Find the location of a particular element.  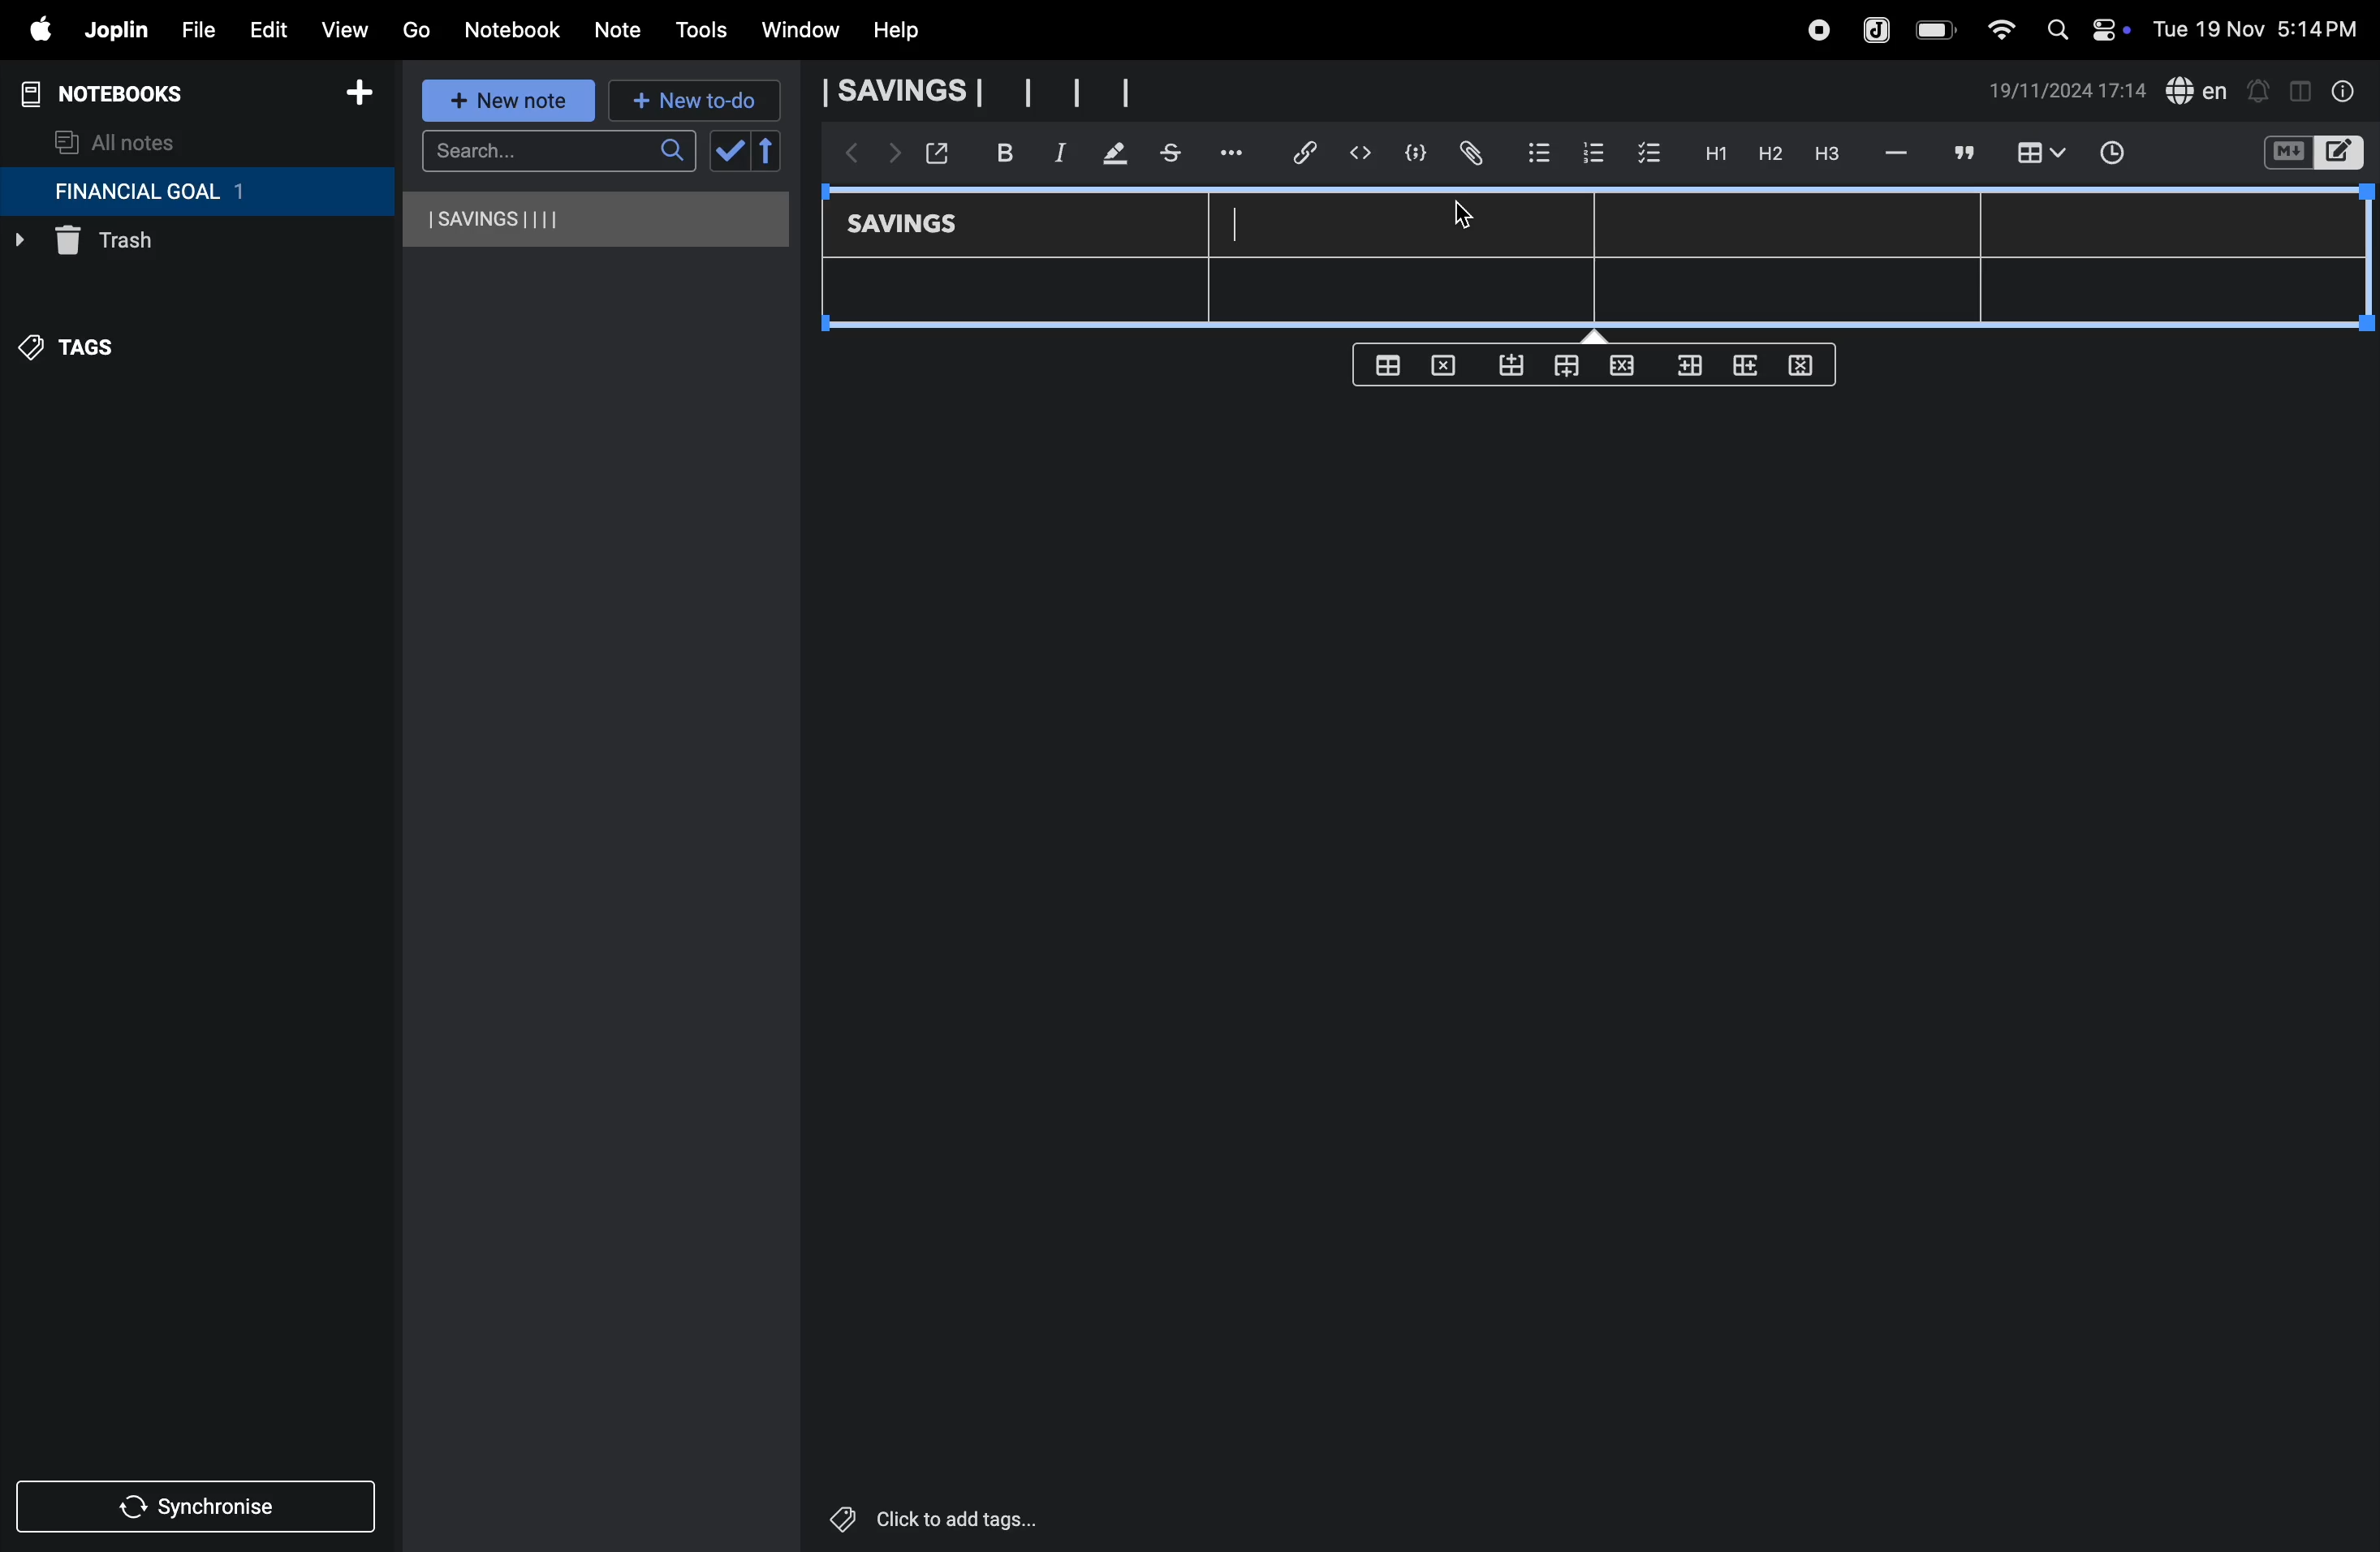

close rows is located at coordinates (1619, 369).